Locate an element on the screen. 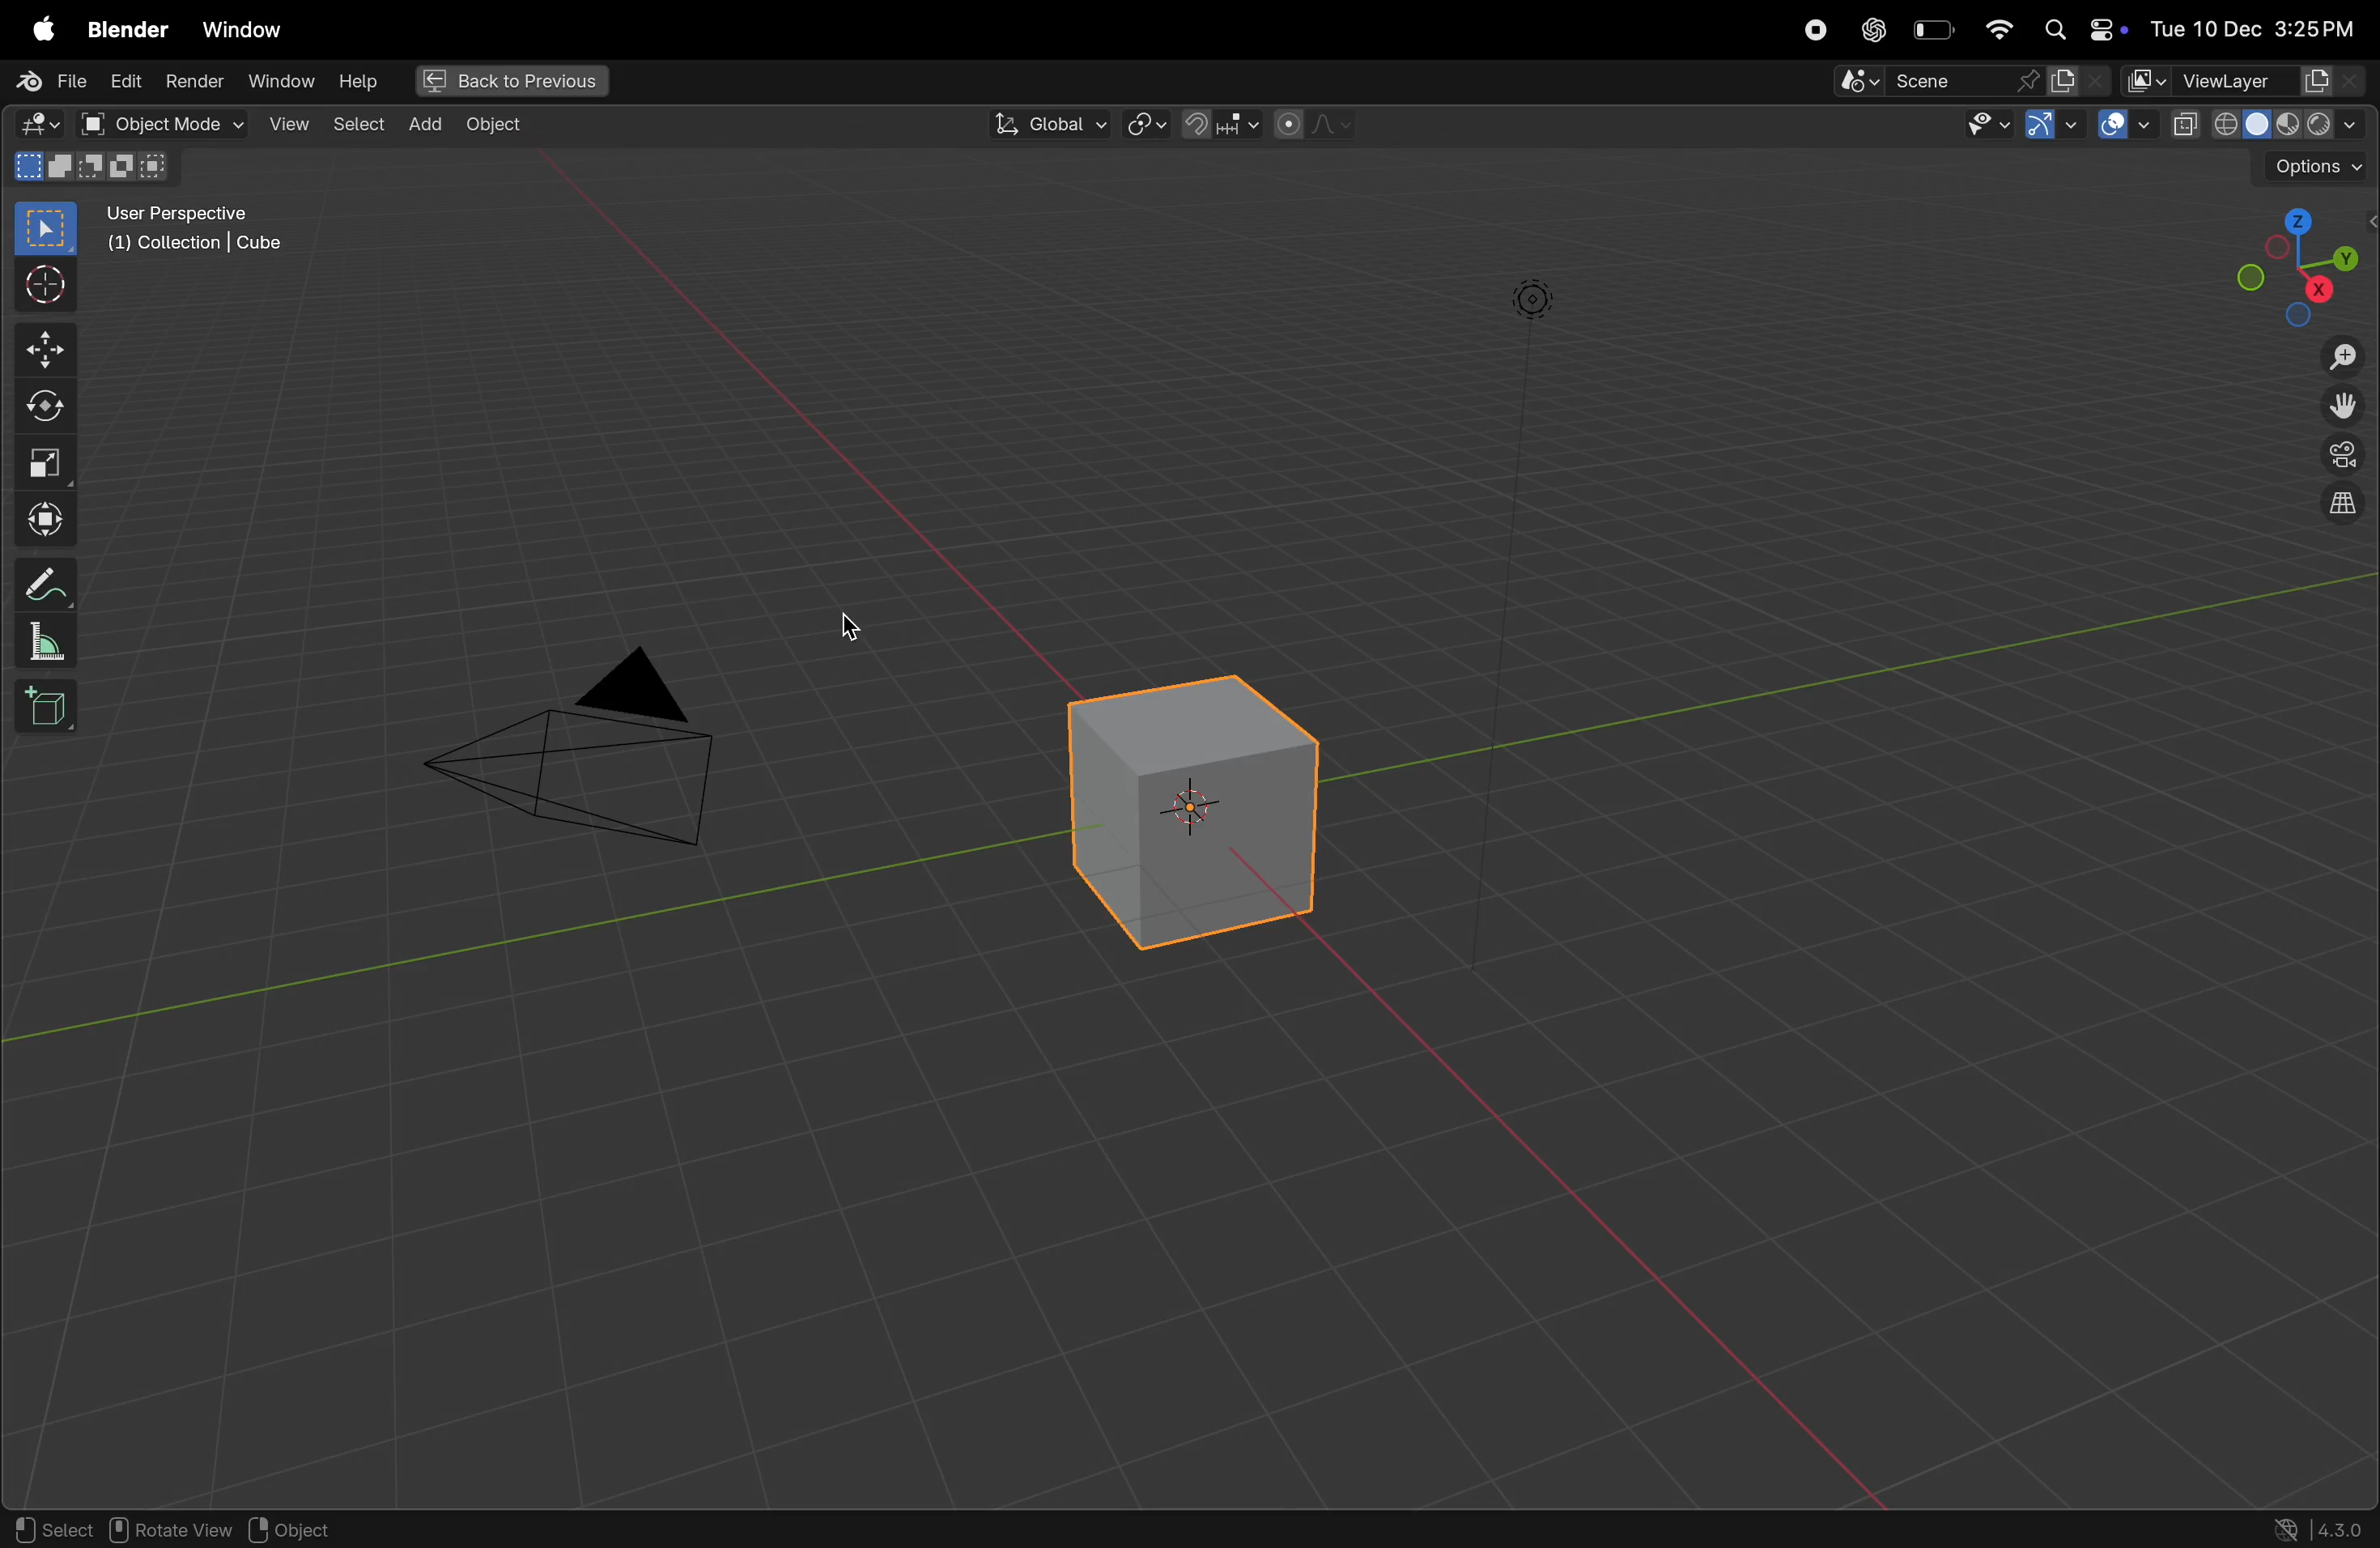 The width and height of the screenshot is (2380, 1548). select is located at coordinates (358, 123).